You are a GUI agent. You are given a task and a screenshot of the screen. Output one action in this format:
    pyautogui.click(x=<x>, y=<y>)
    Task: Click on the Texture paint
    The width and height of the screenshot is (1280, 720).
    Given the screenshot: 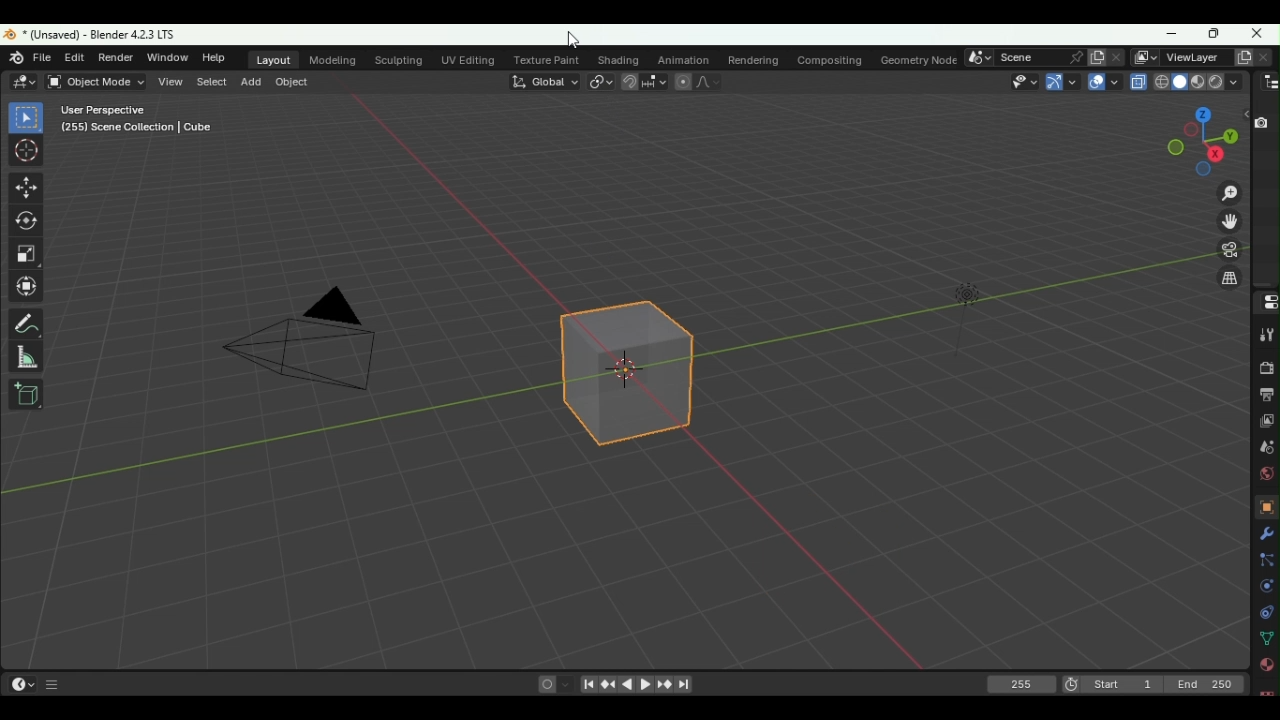 What is the action you would take?
    pyautogui.click(x=551, y=59)
    